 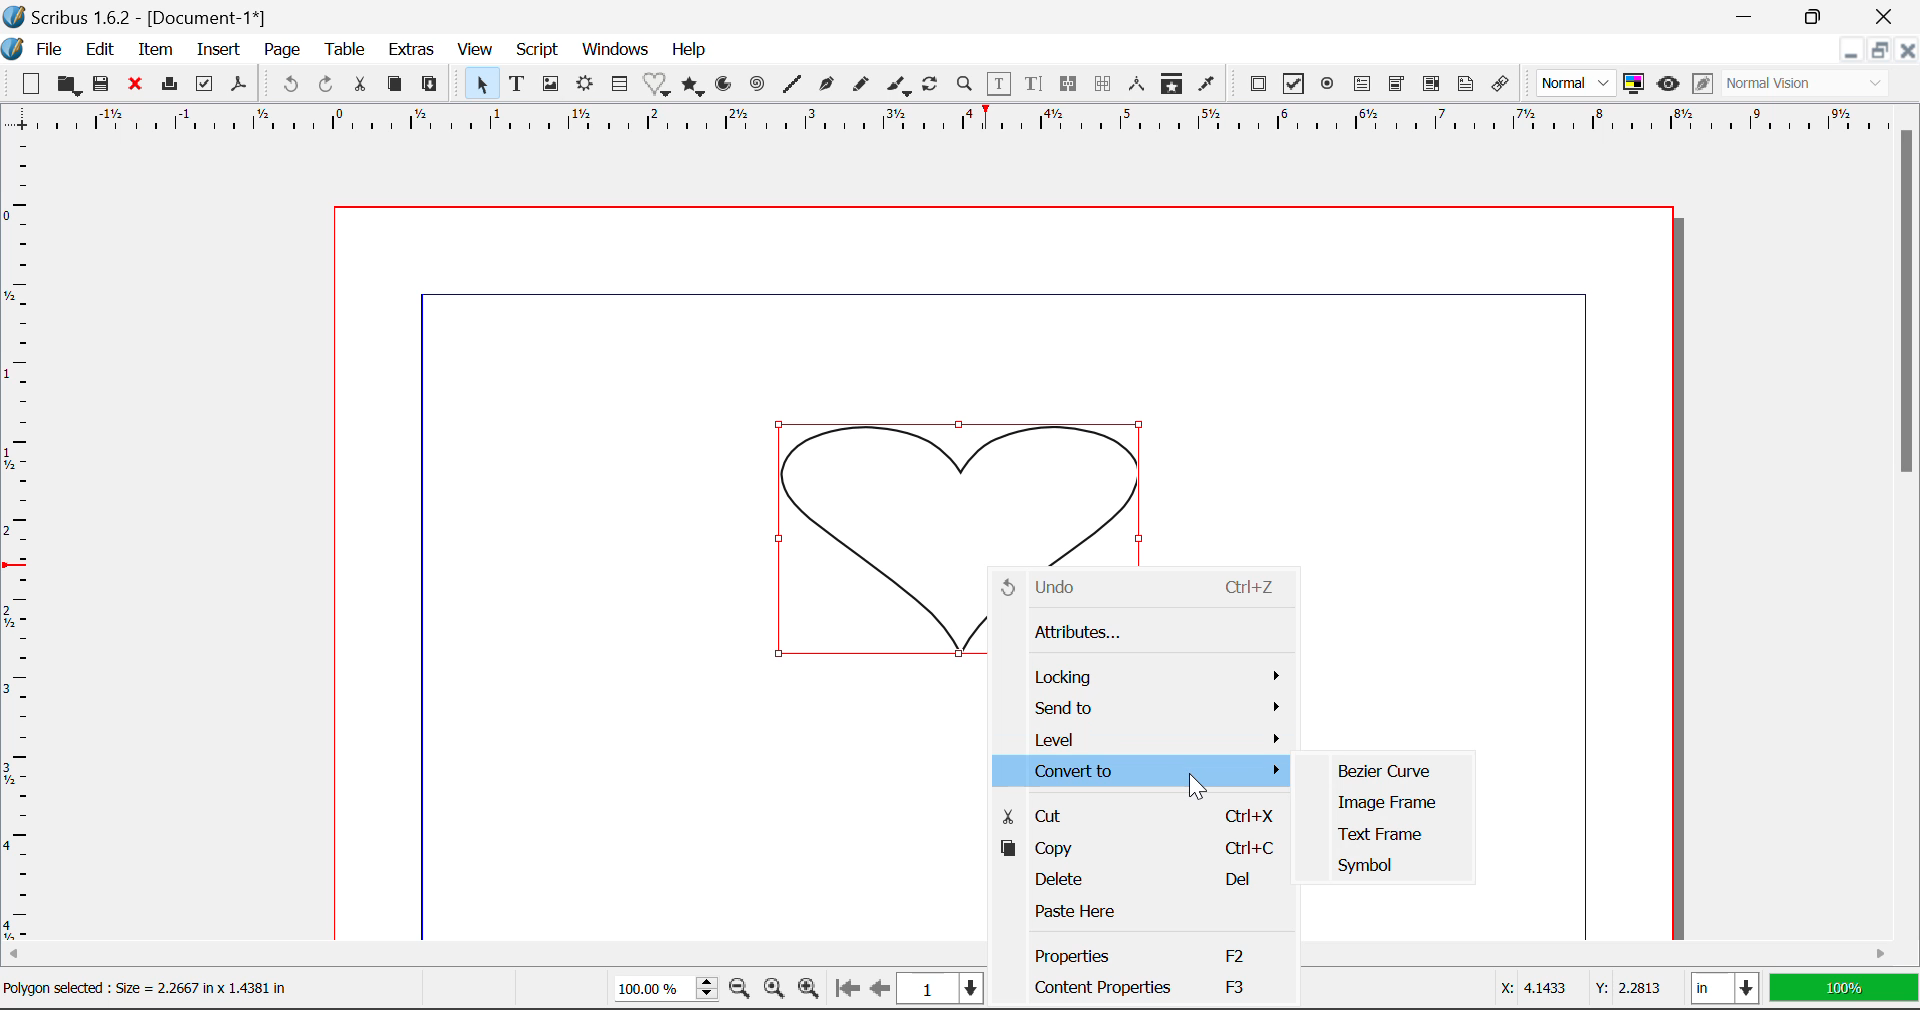 I want to click on Undo, so click(x=287, y=85).